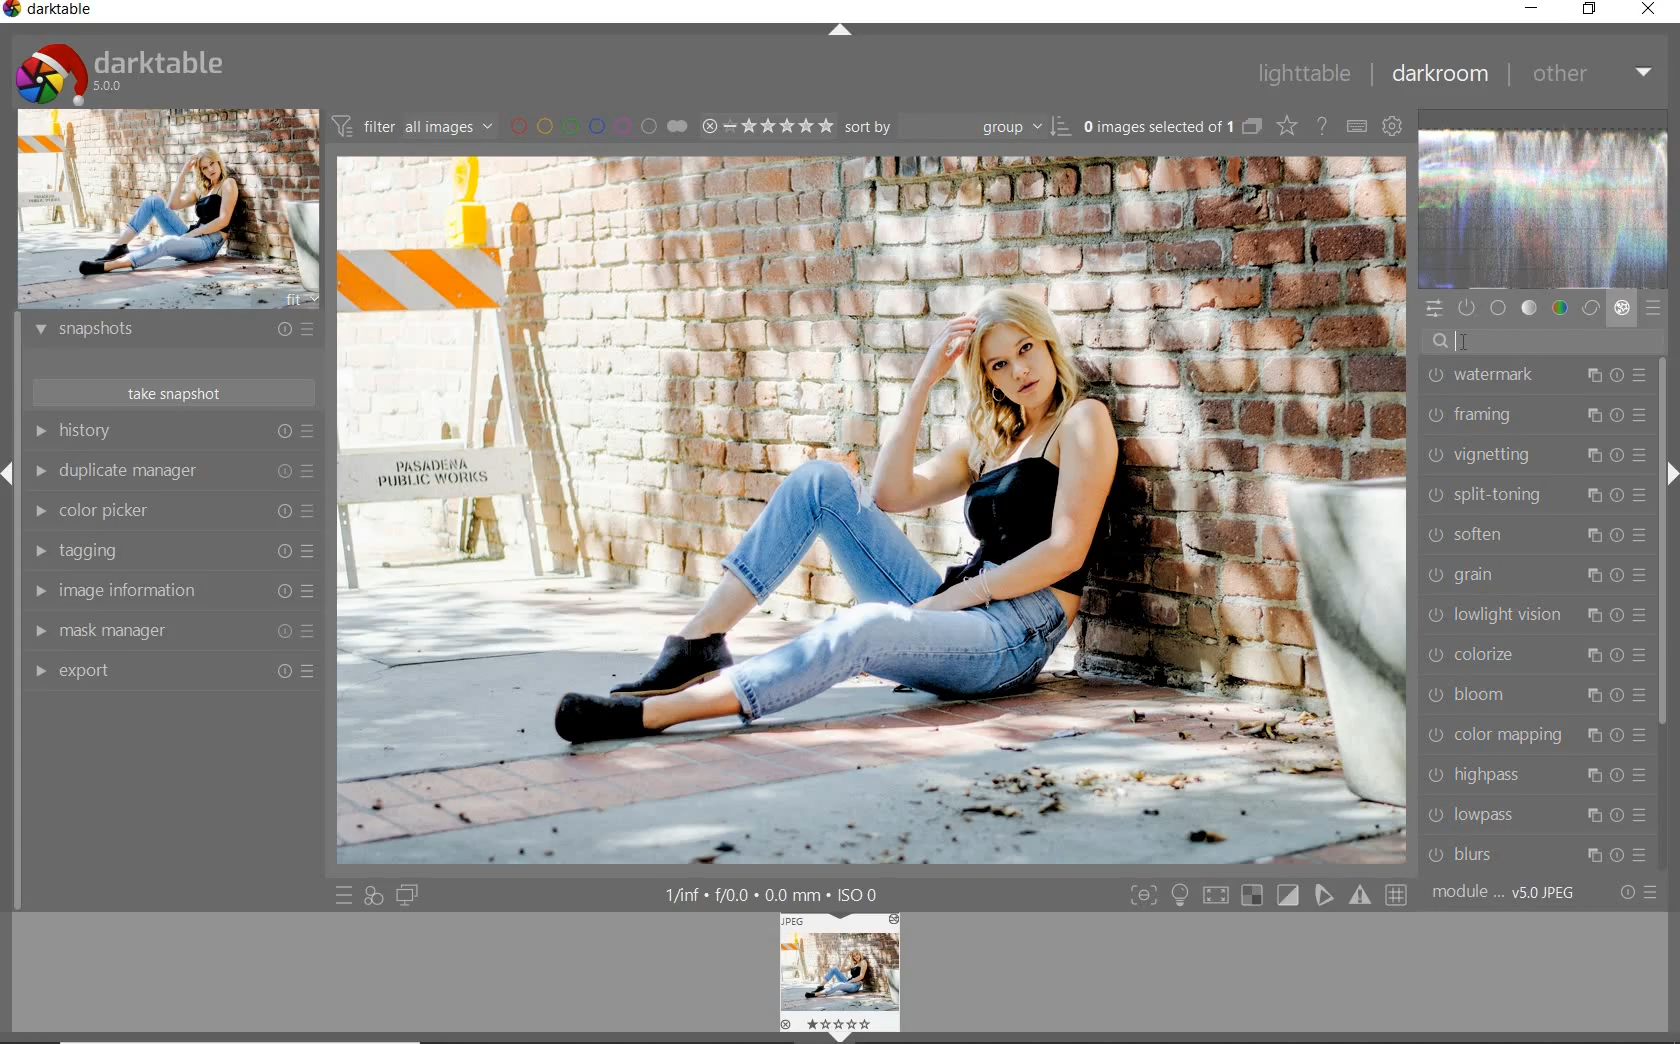 This screenshot has width=1680, height=1044. Describe the element at coordinates (766, 128) in the screenshot. I see `range rating of selected images` at that location.